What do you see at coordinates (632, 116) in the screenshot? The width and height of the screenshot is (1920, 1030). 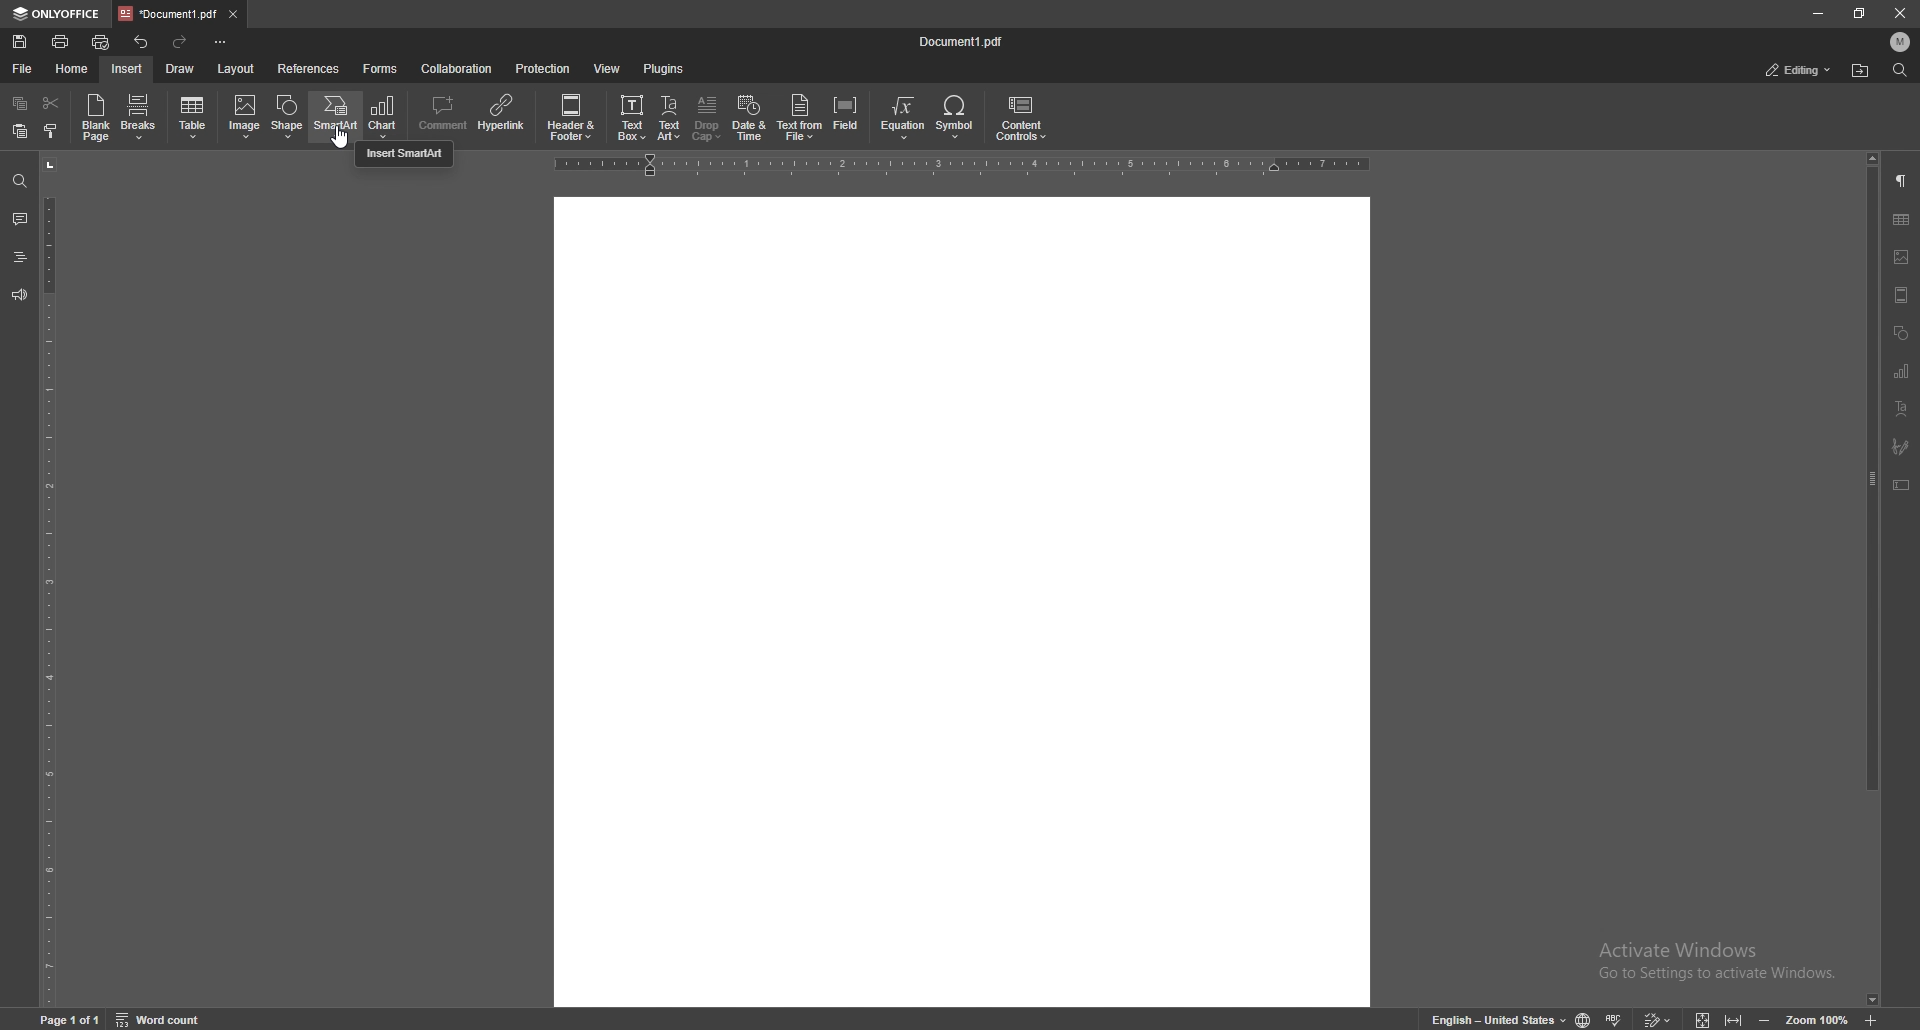 I see `text box` at bounding box center [632, 116].